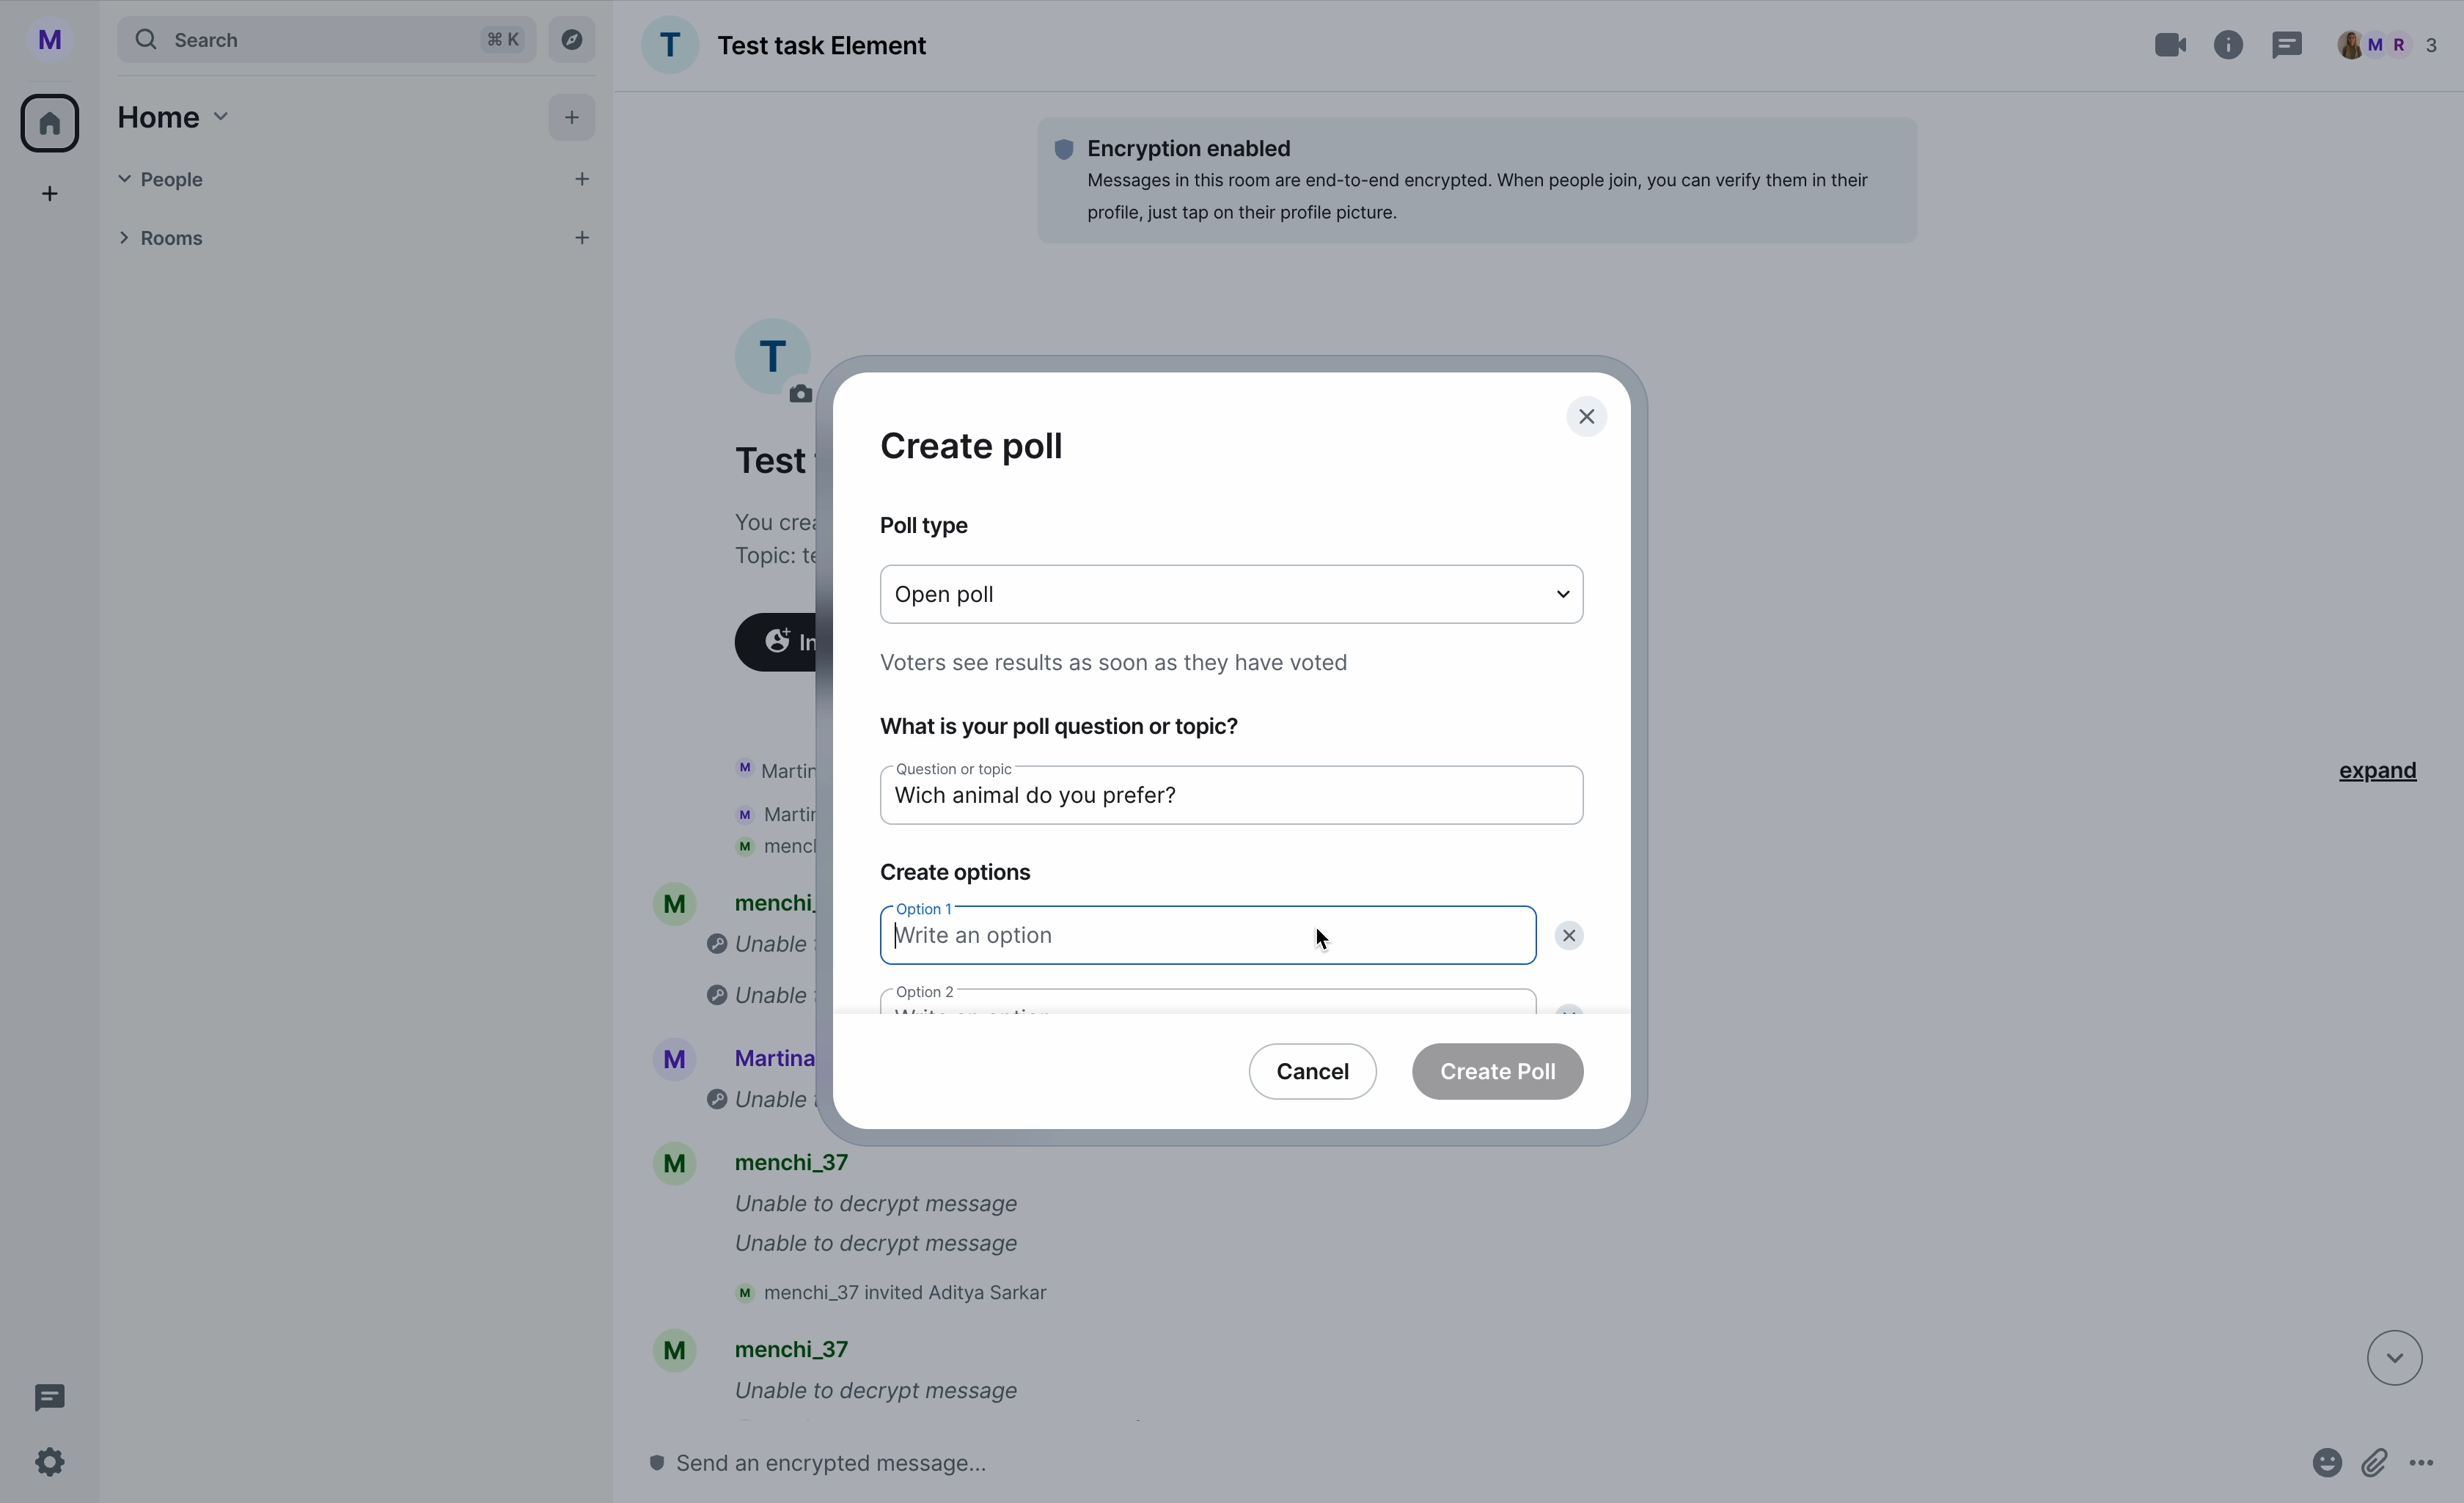 Image resolution: width=2464 pixels, height=1503 pixels. I want to click on expand, so click(2370, 768).